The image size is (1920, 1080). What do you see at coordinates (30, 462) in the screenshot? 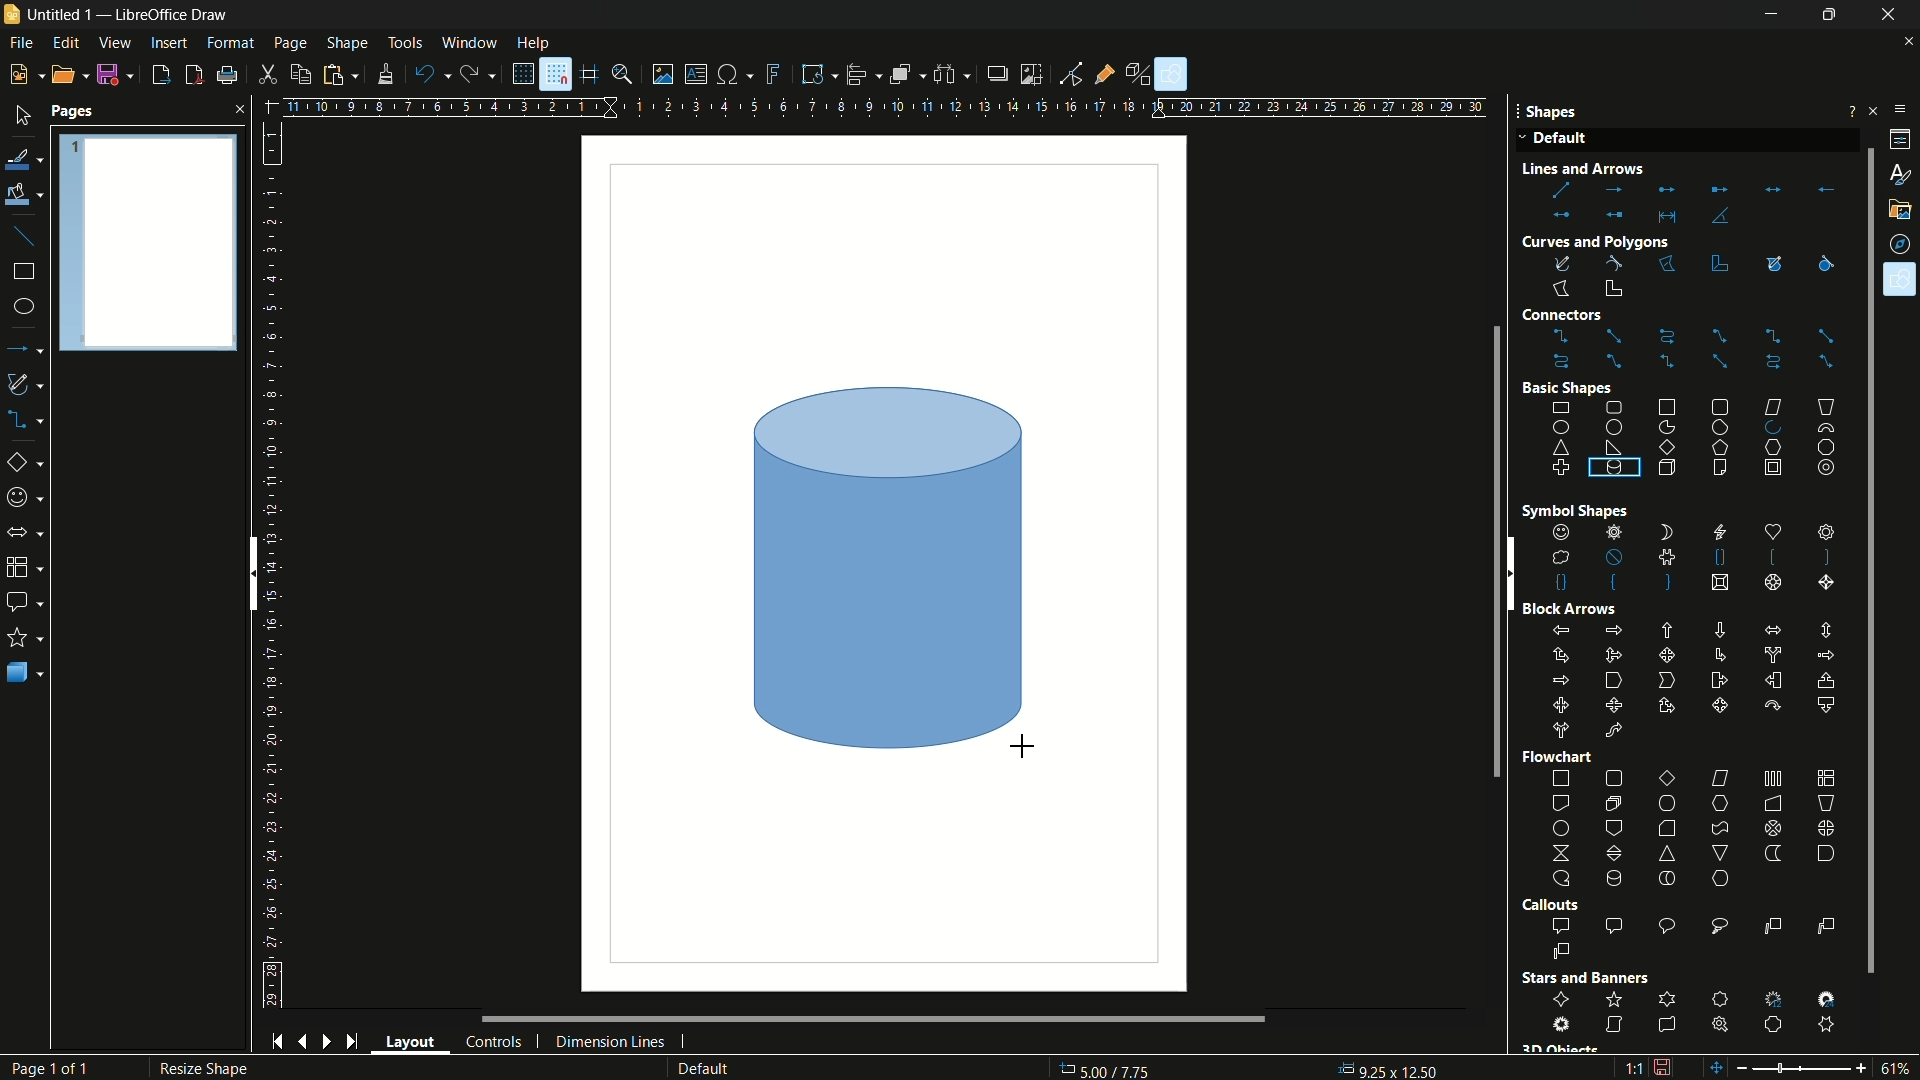
I see `basic shapes` at bounding box center [30, 462].